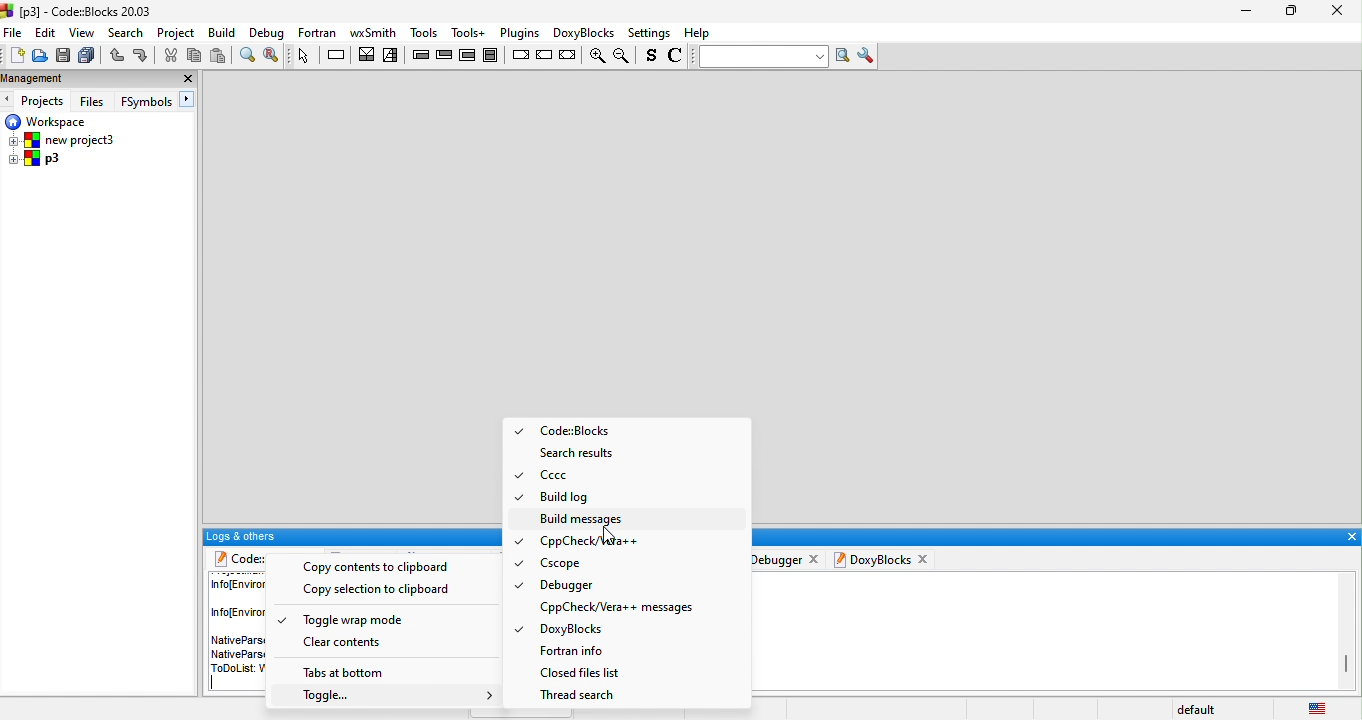 The height and width of the screenshot is (720, 1362). Describe the element at coordinates (9, 100) in the screenshot. I see `previous` at that location.